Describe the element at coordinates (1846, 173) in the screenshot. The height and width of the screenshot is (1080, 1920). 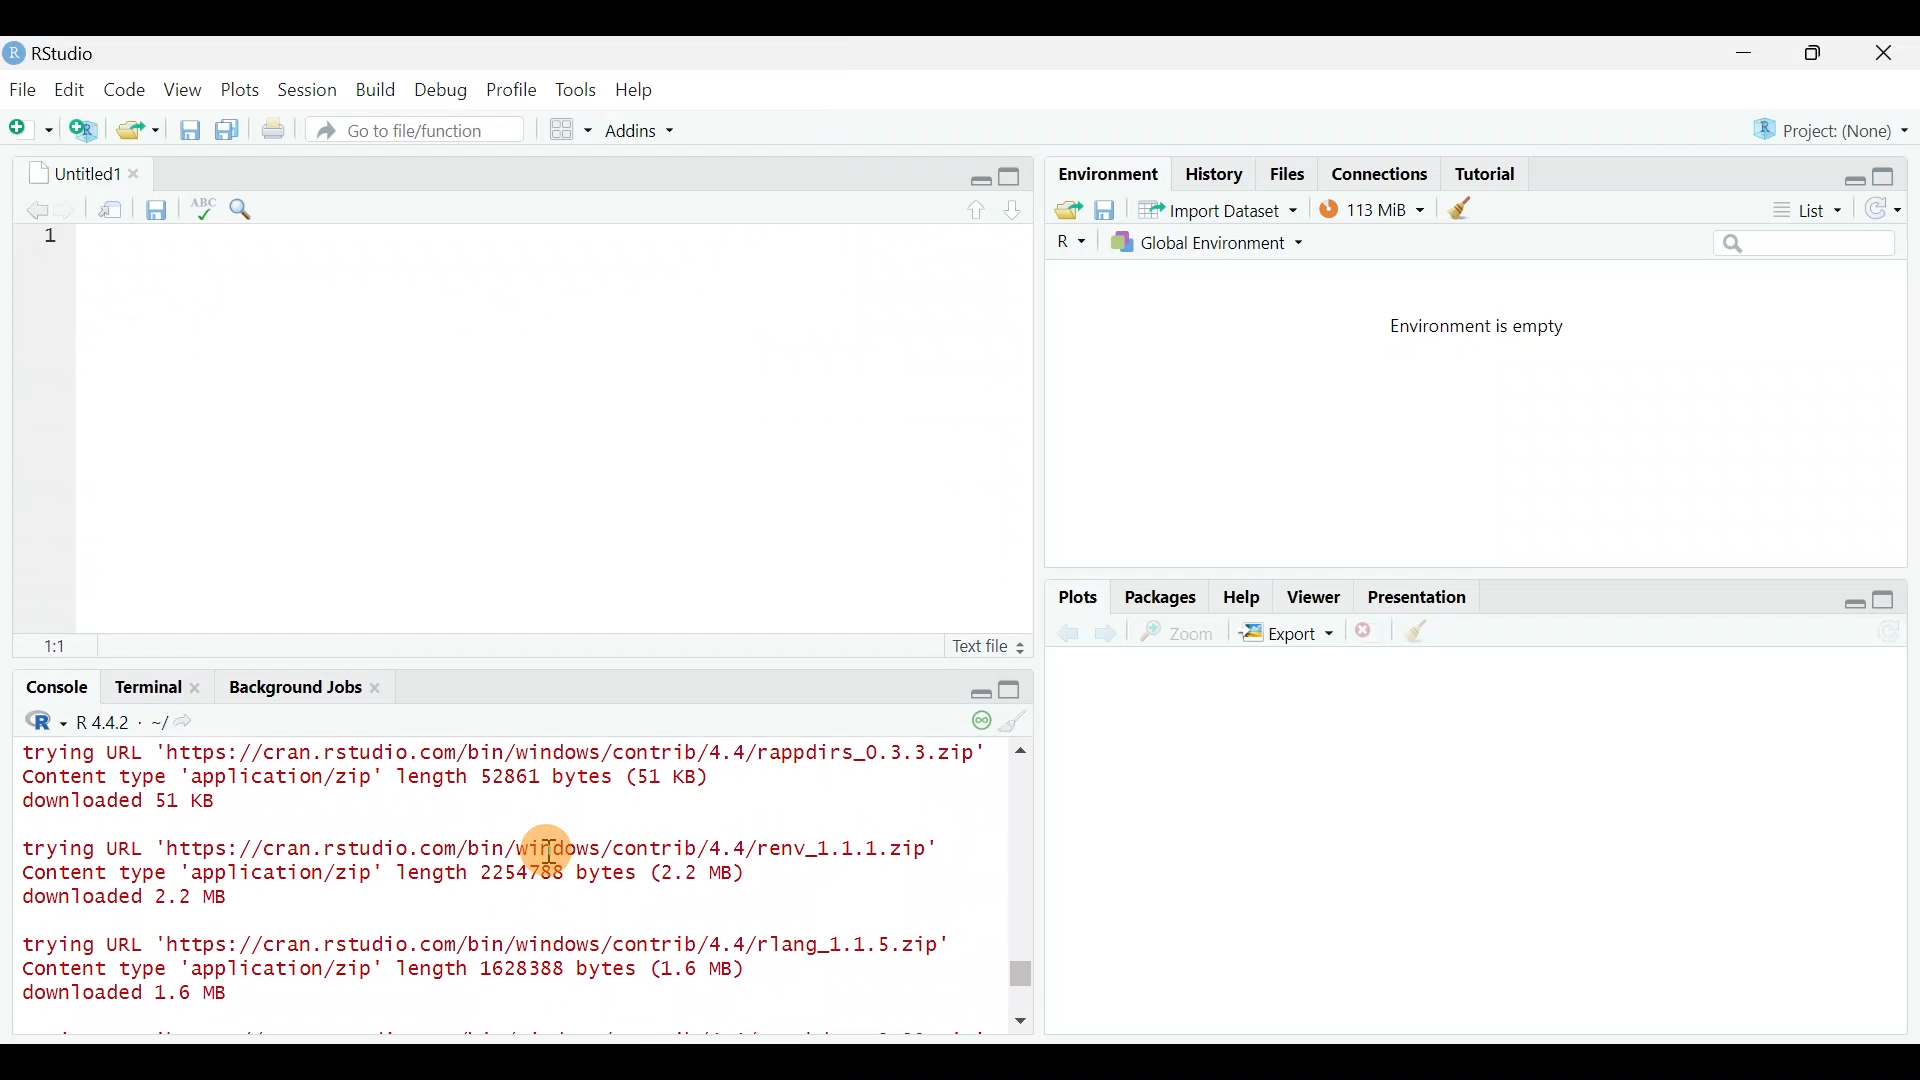
I see `Restore down` at that location.